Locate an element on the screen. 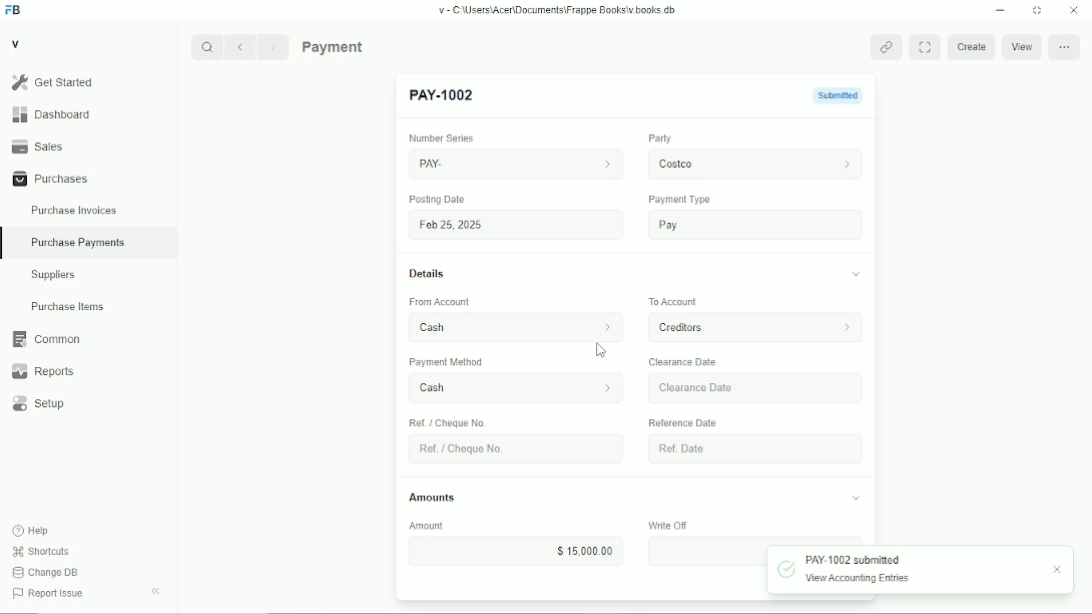 The width and height of the screenshot is (1092, 614). calender is located at coordinates (842, 448).